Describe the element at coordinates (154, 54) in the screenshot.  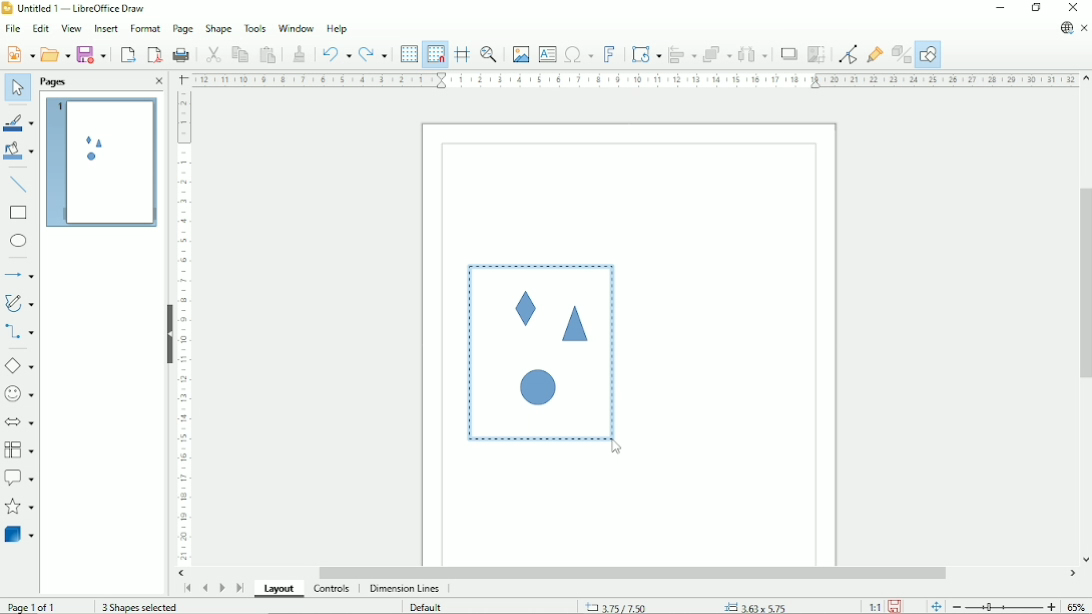
I see `Export directly as PDF` at that location.